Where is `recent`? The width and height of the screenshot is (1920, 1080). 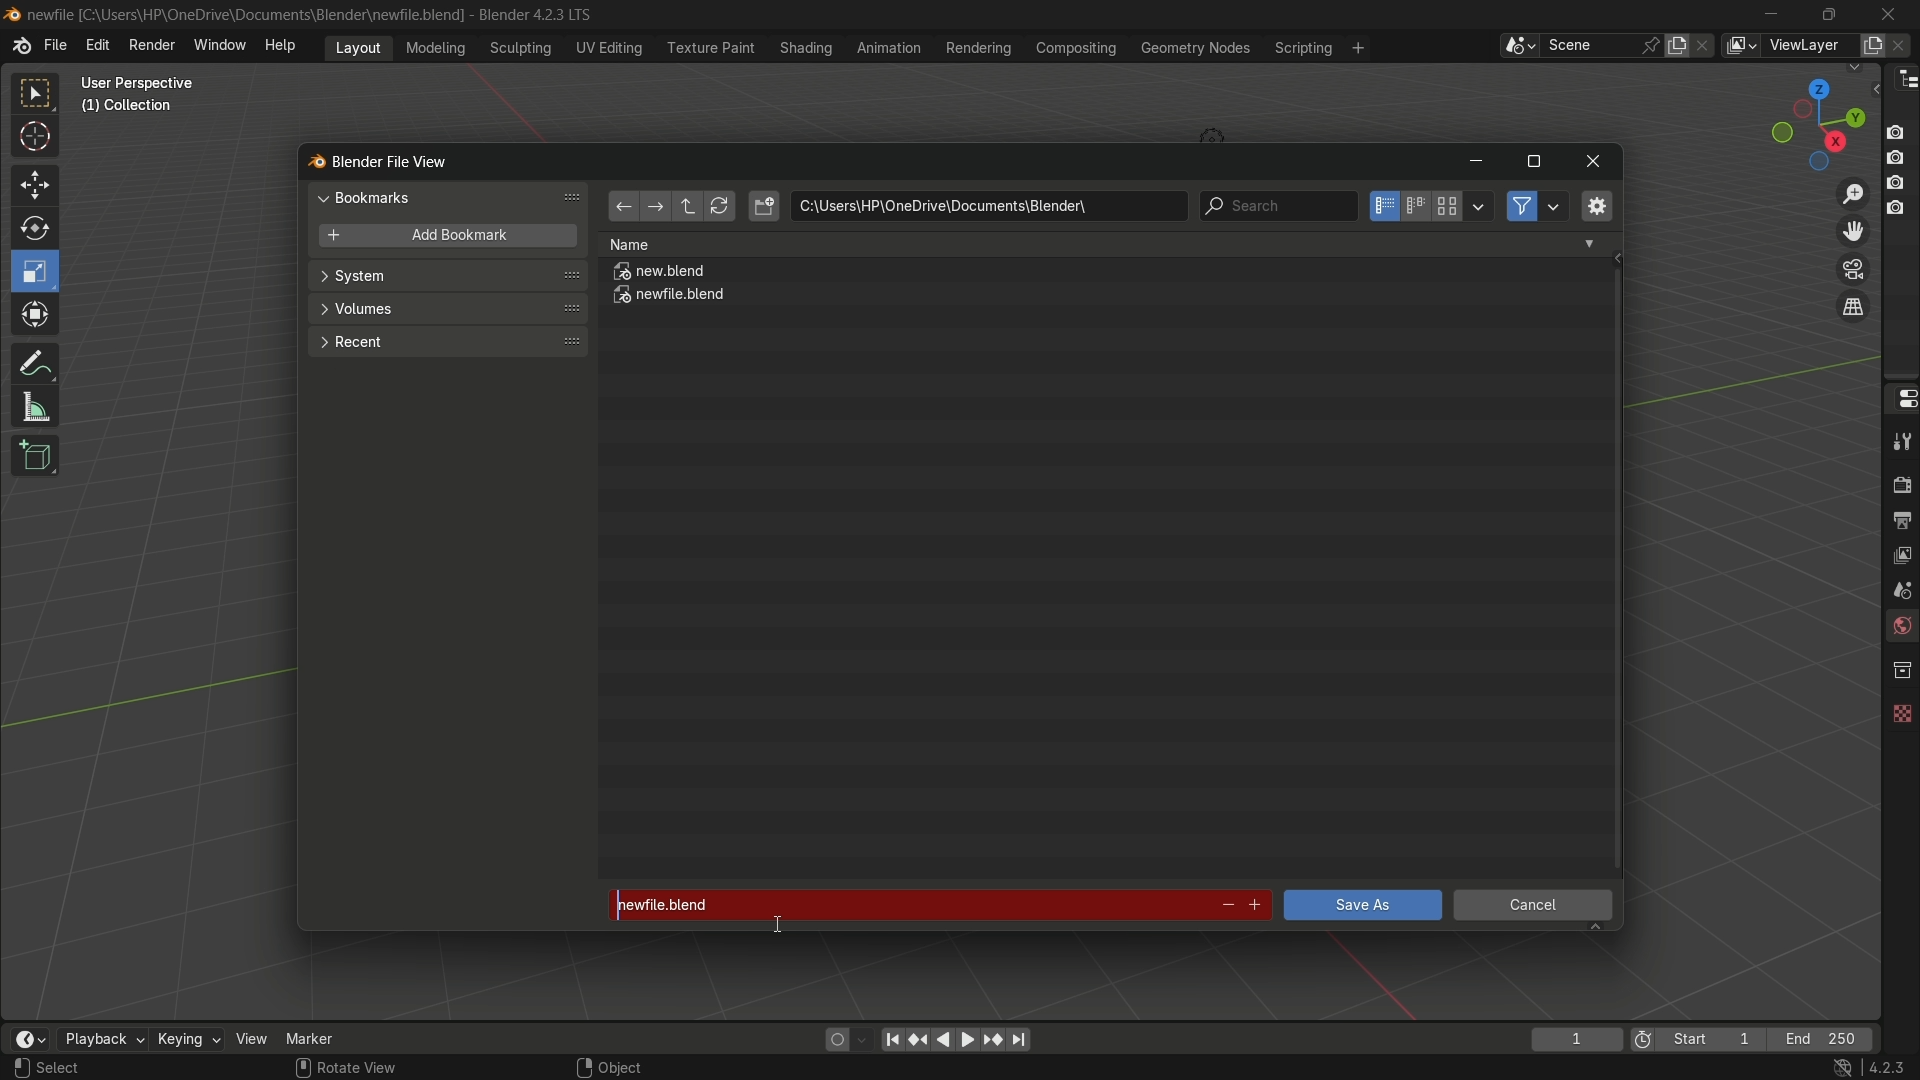 recent is located at coordinates (445, 340).